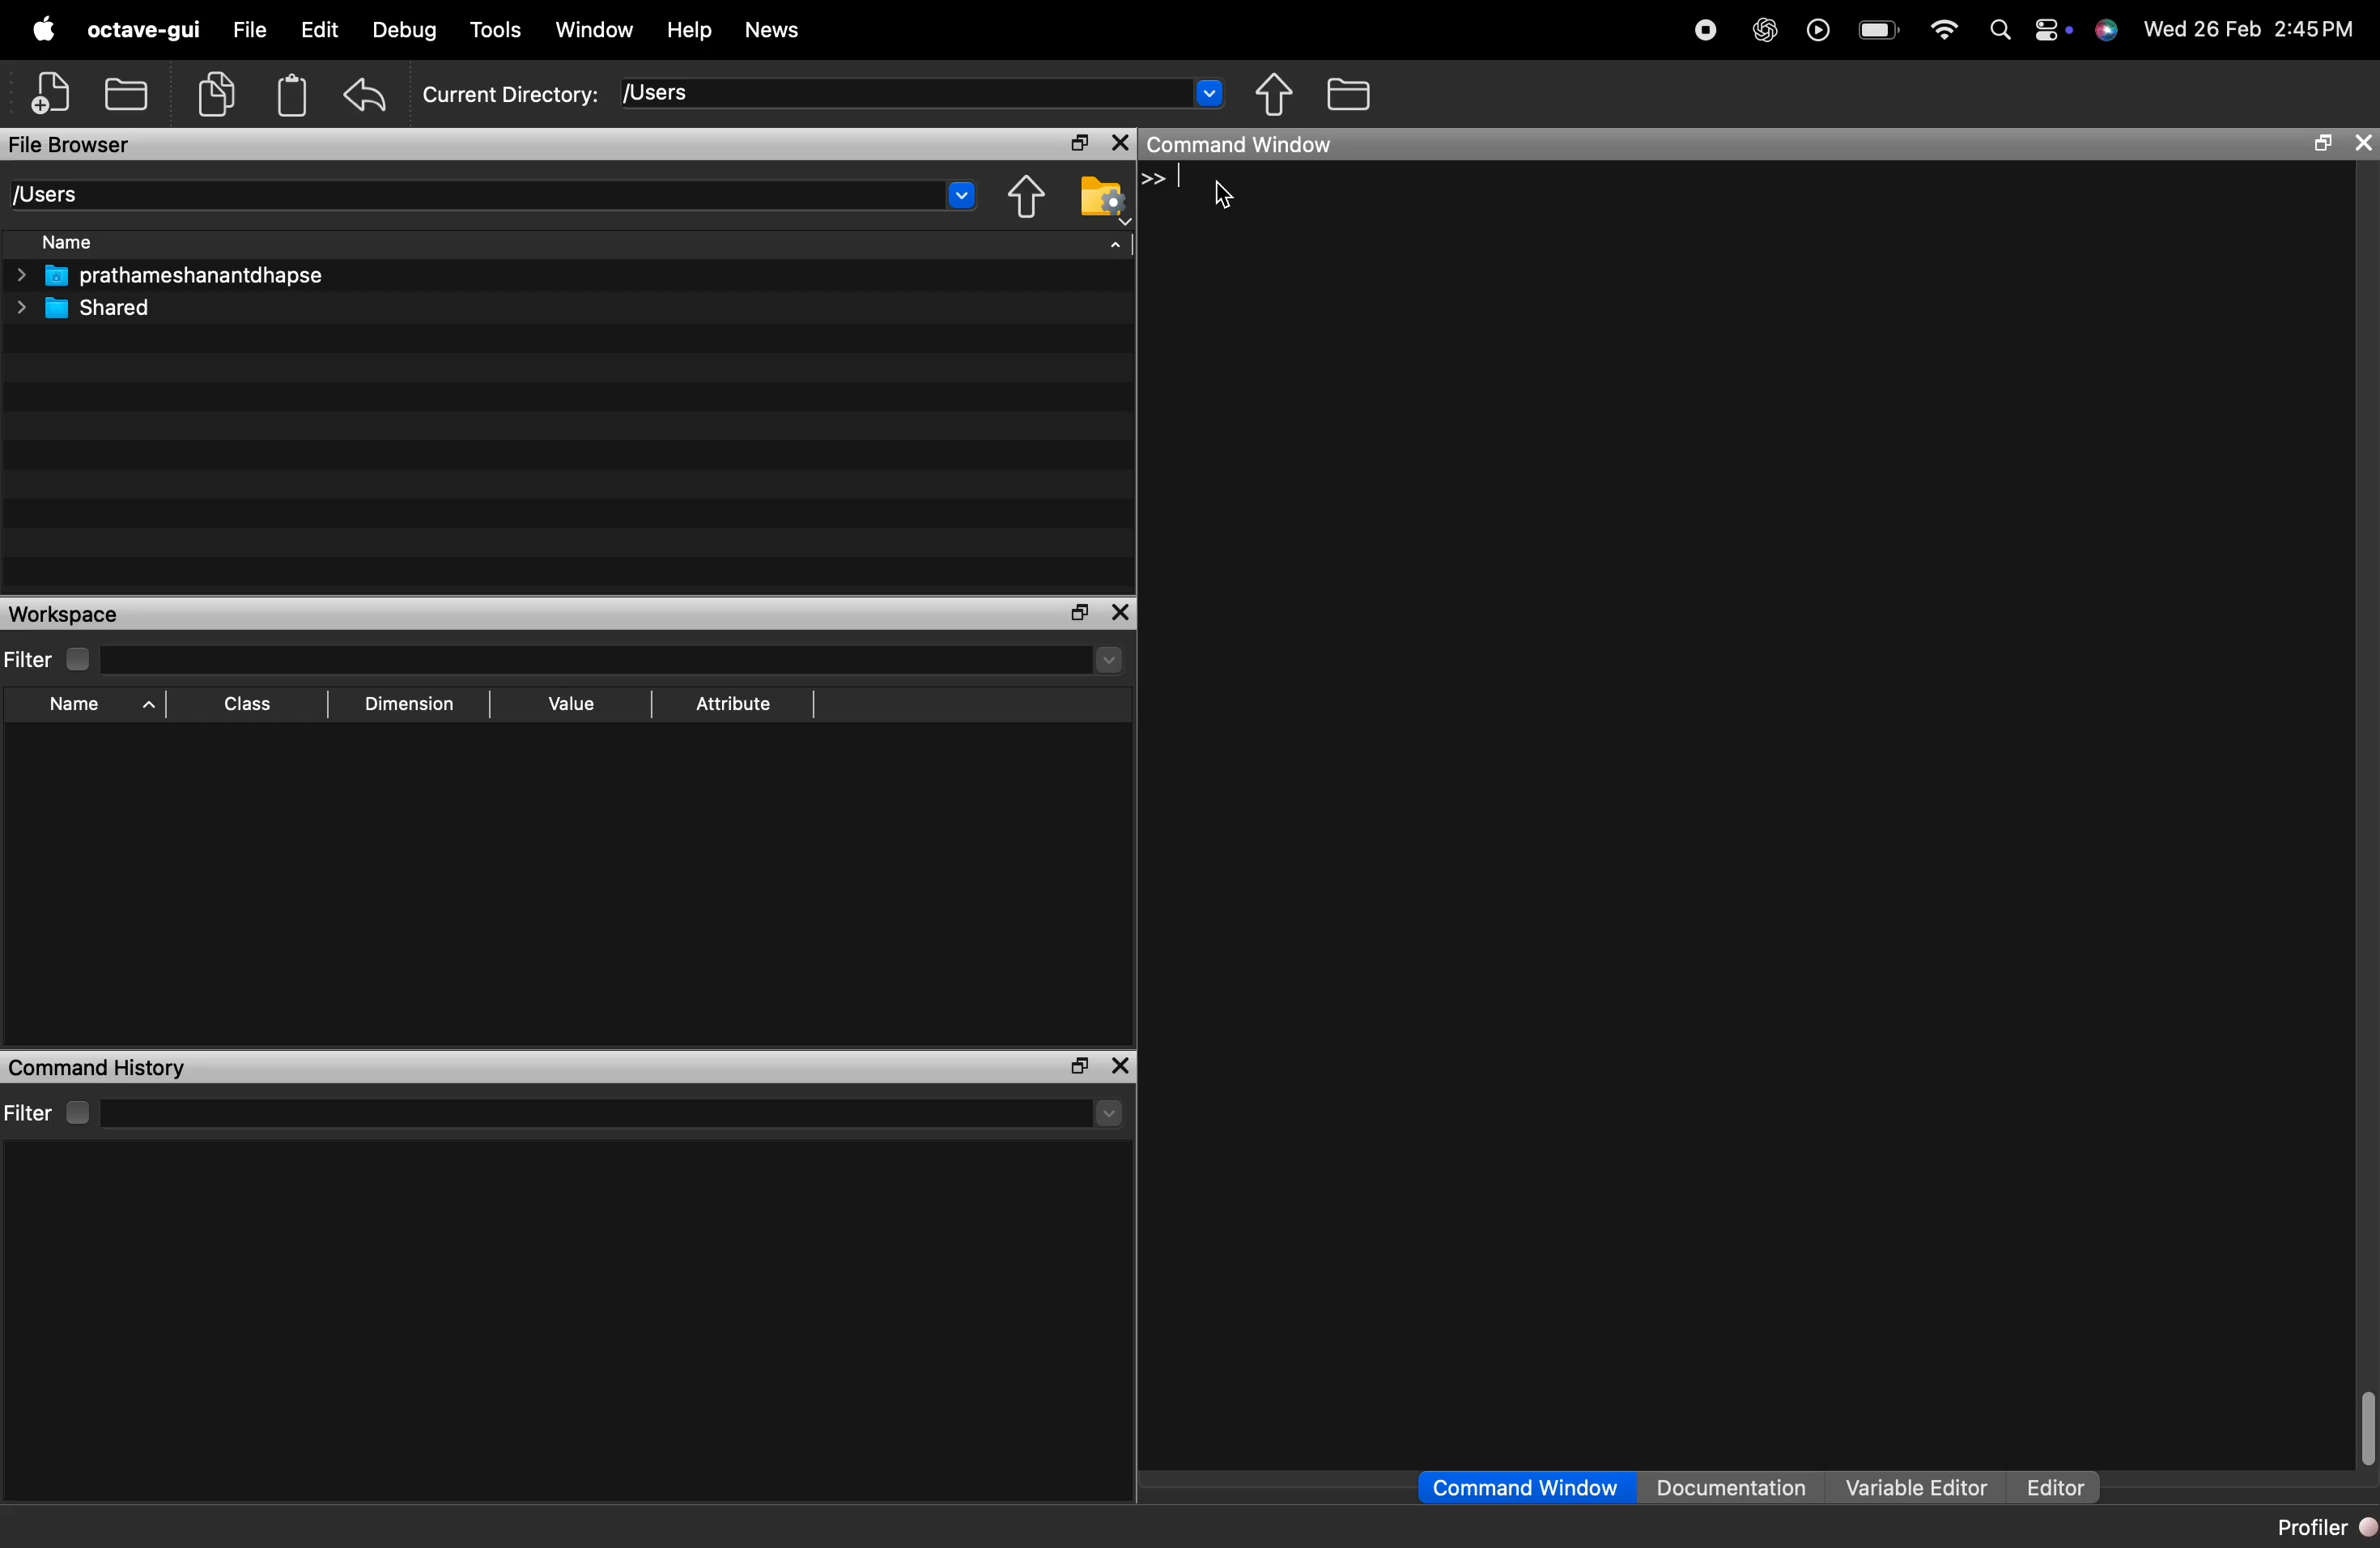 The width and height of the screenshot is (2380, 1548). I want to click on Users, so click(66, 190).